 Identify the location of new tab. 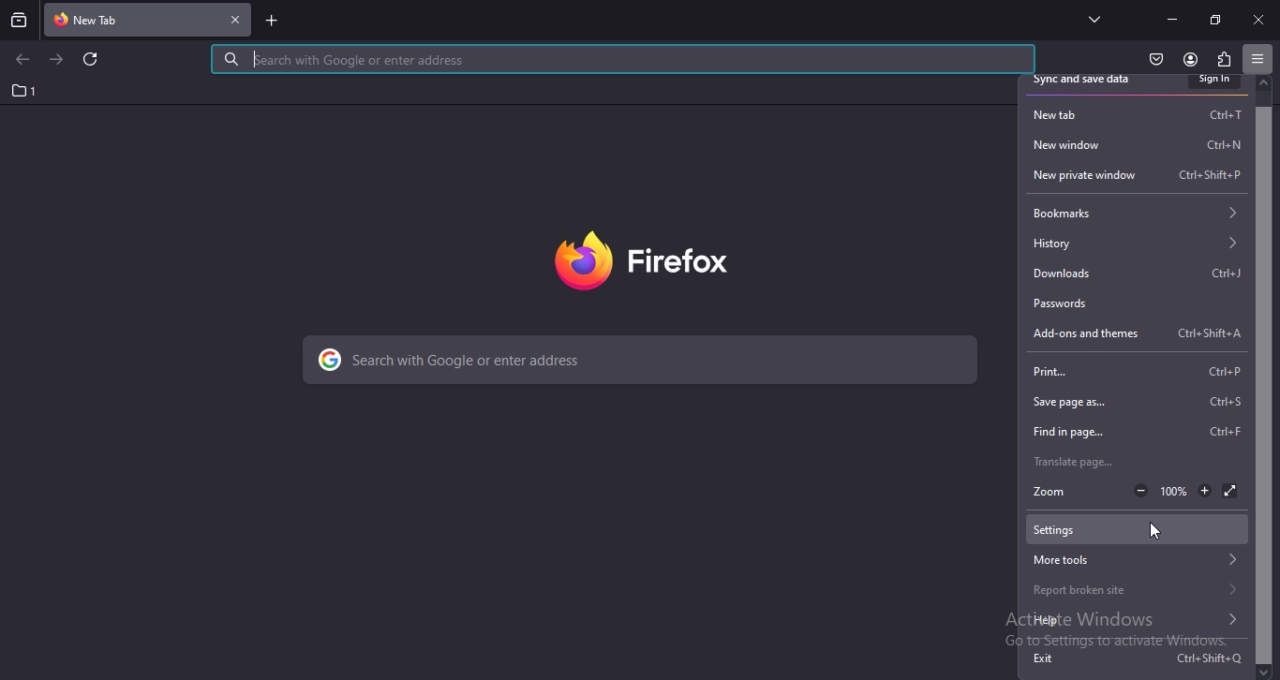
(1142, 112).